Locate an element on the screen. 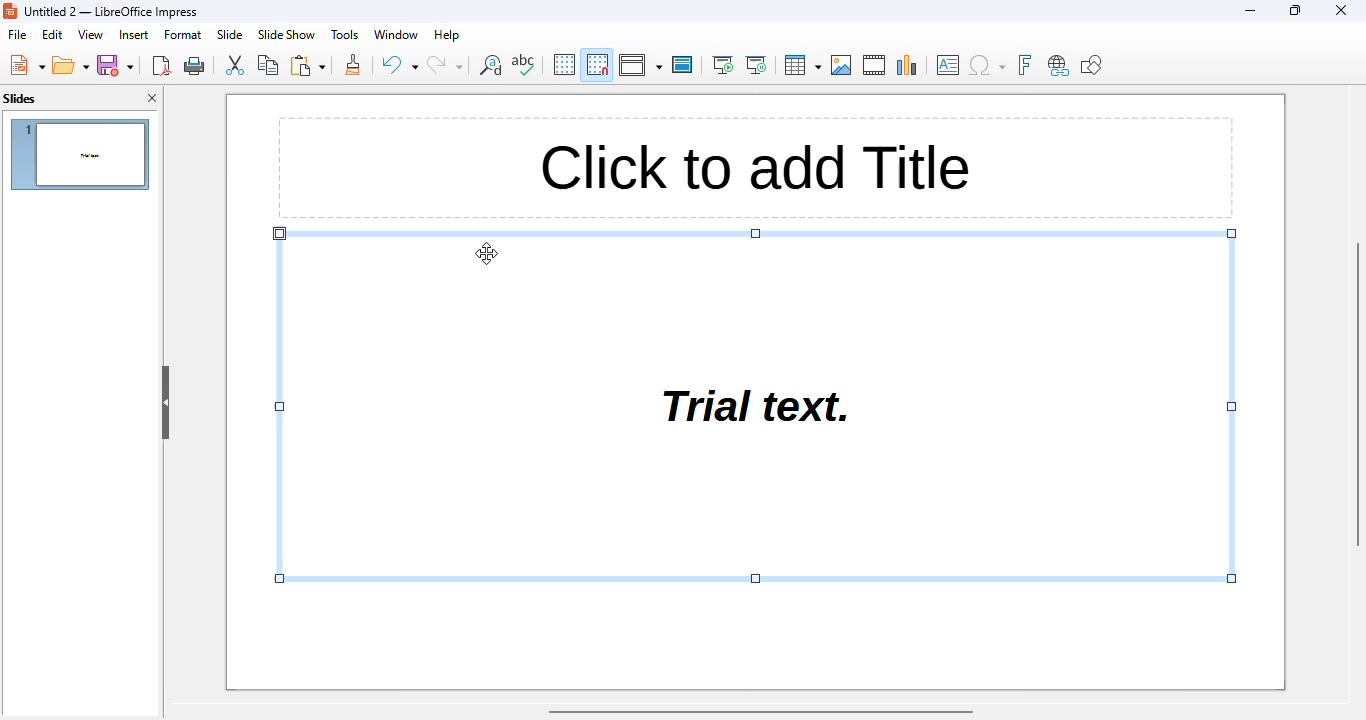  paste is located at coordinates (307, 65).